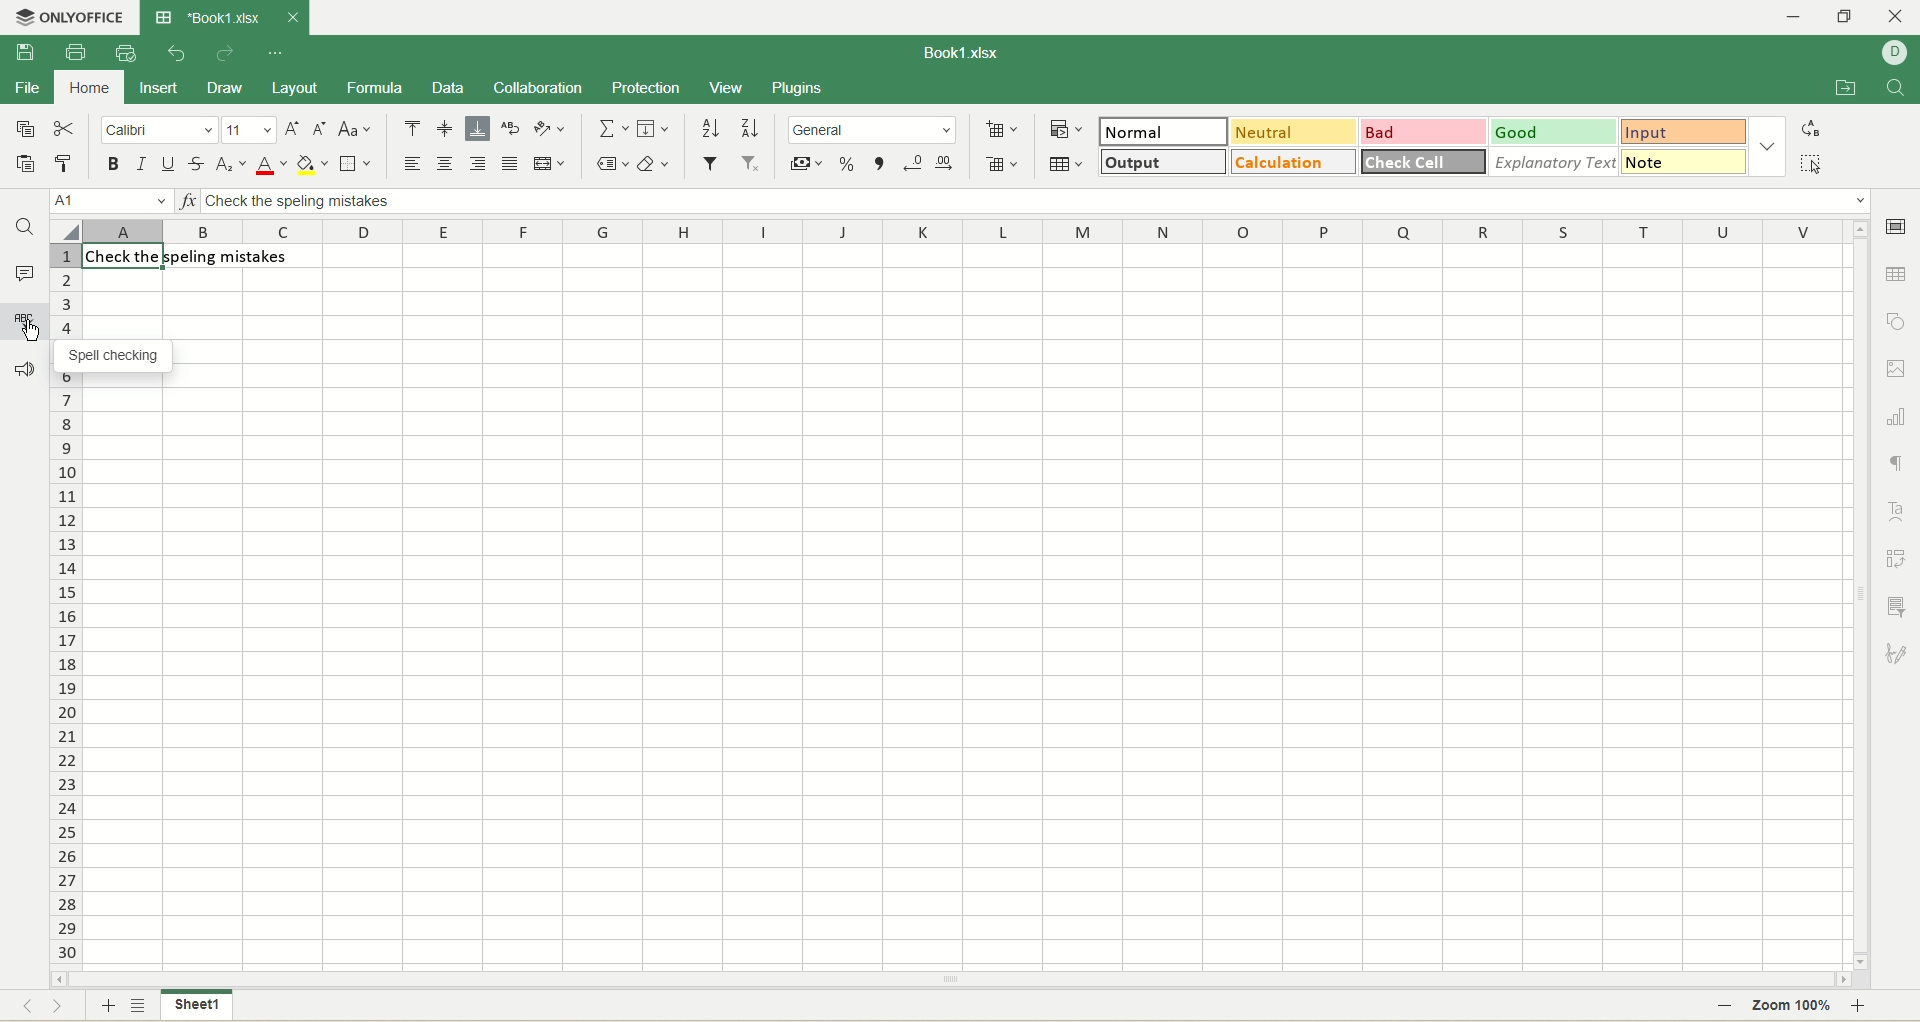  Describe the element at coordinates (66, 164) in the screenshot. I see `copy style` at that location.